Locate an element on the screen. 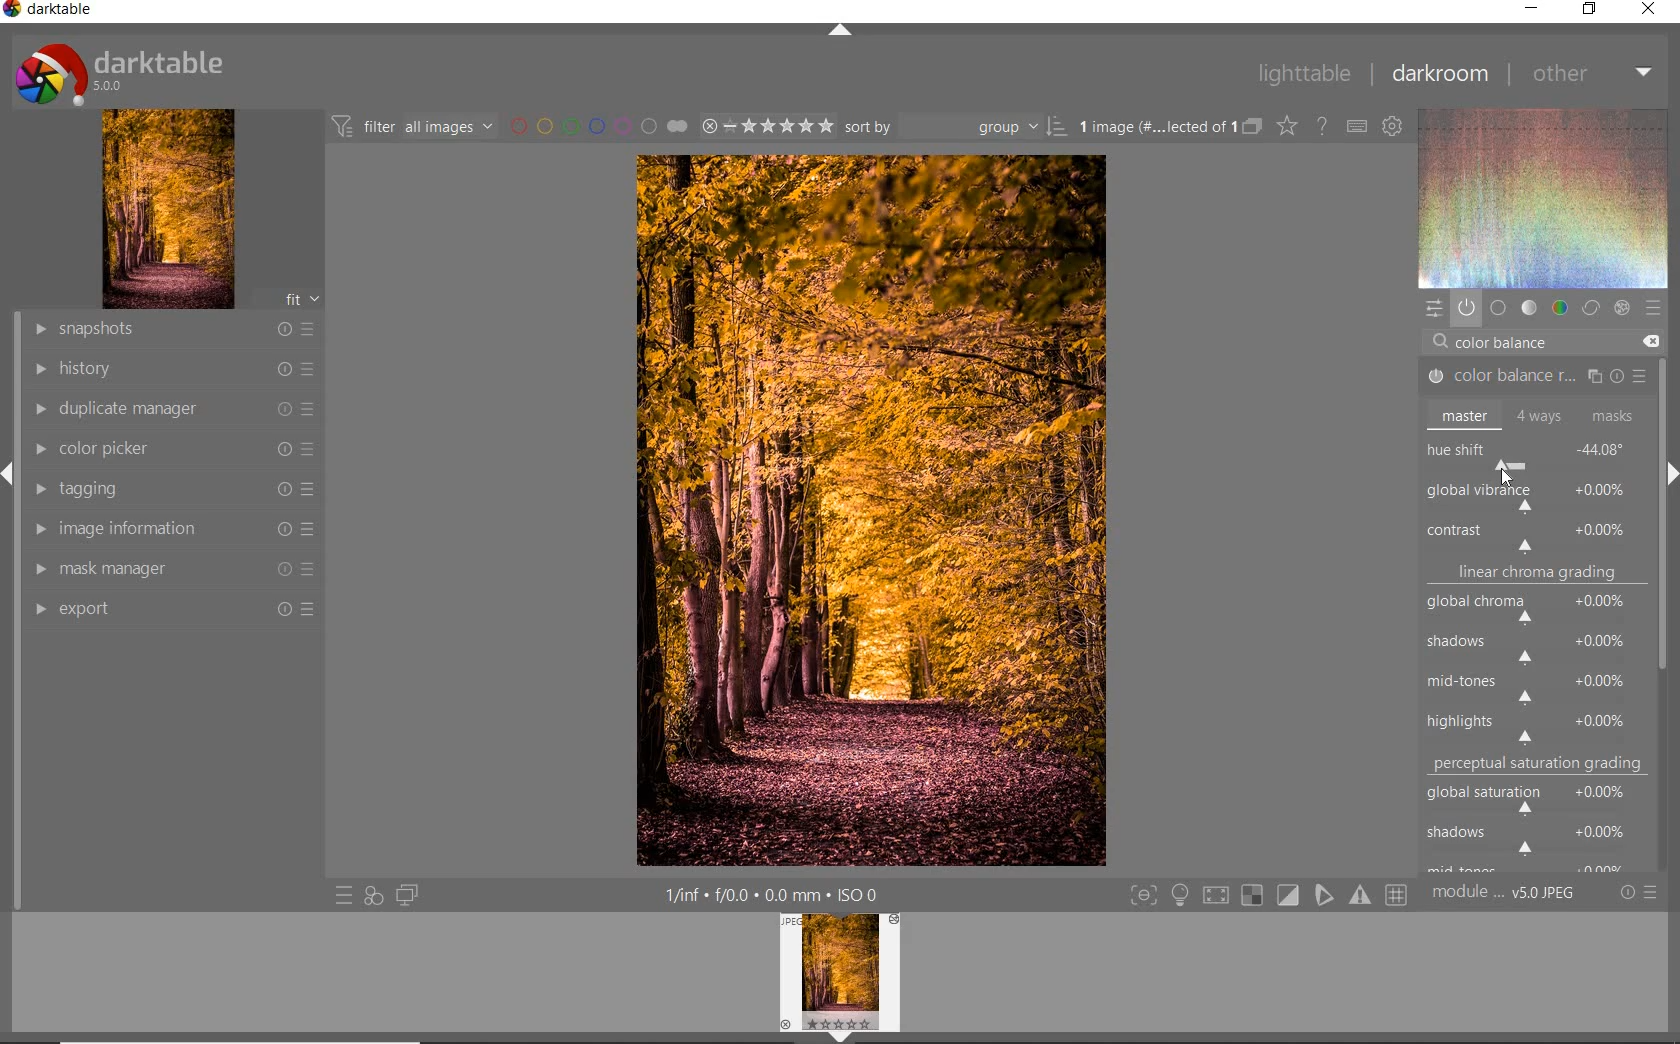 This screenshot has height=1044, width=1680. history is located at coordinates (173, 367).